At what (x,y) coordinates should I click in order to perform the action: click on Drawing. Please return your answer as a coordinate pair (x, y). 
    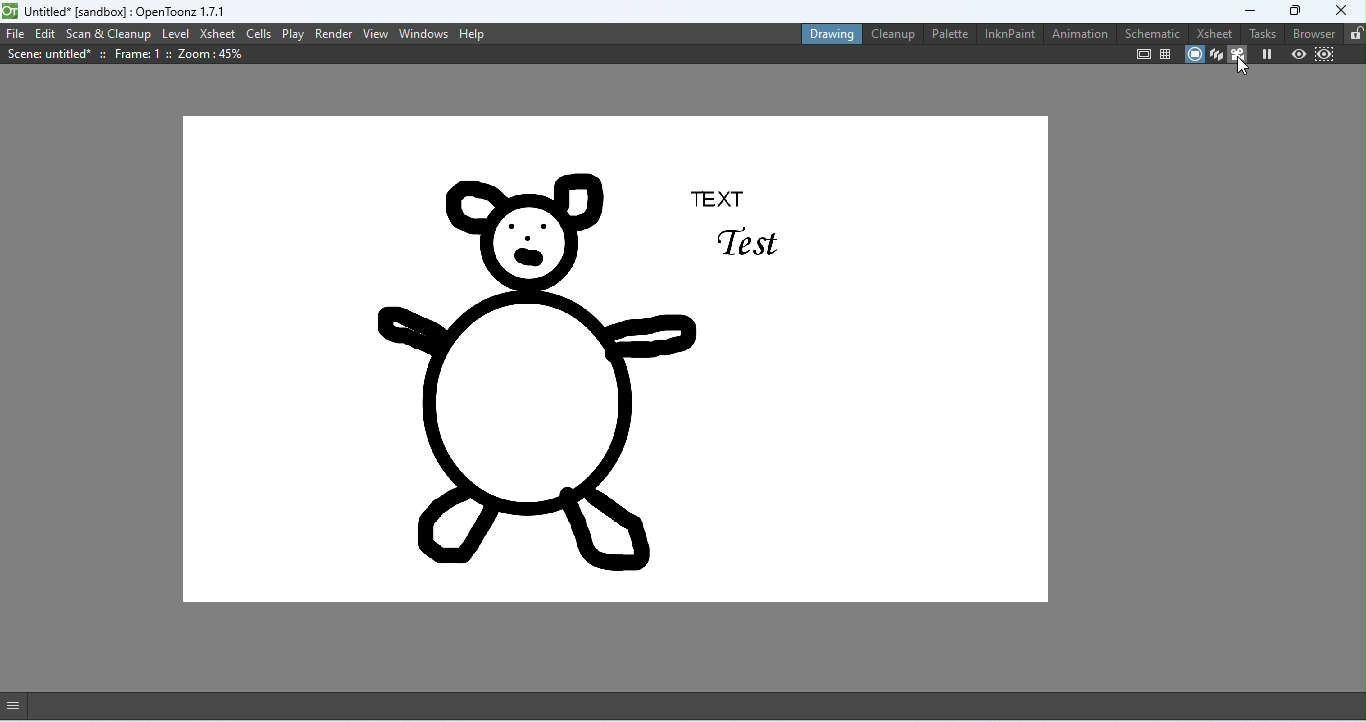
    Looking at the image, I should click on (826, 32).